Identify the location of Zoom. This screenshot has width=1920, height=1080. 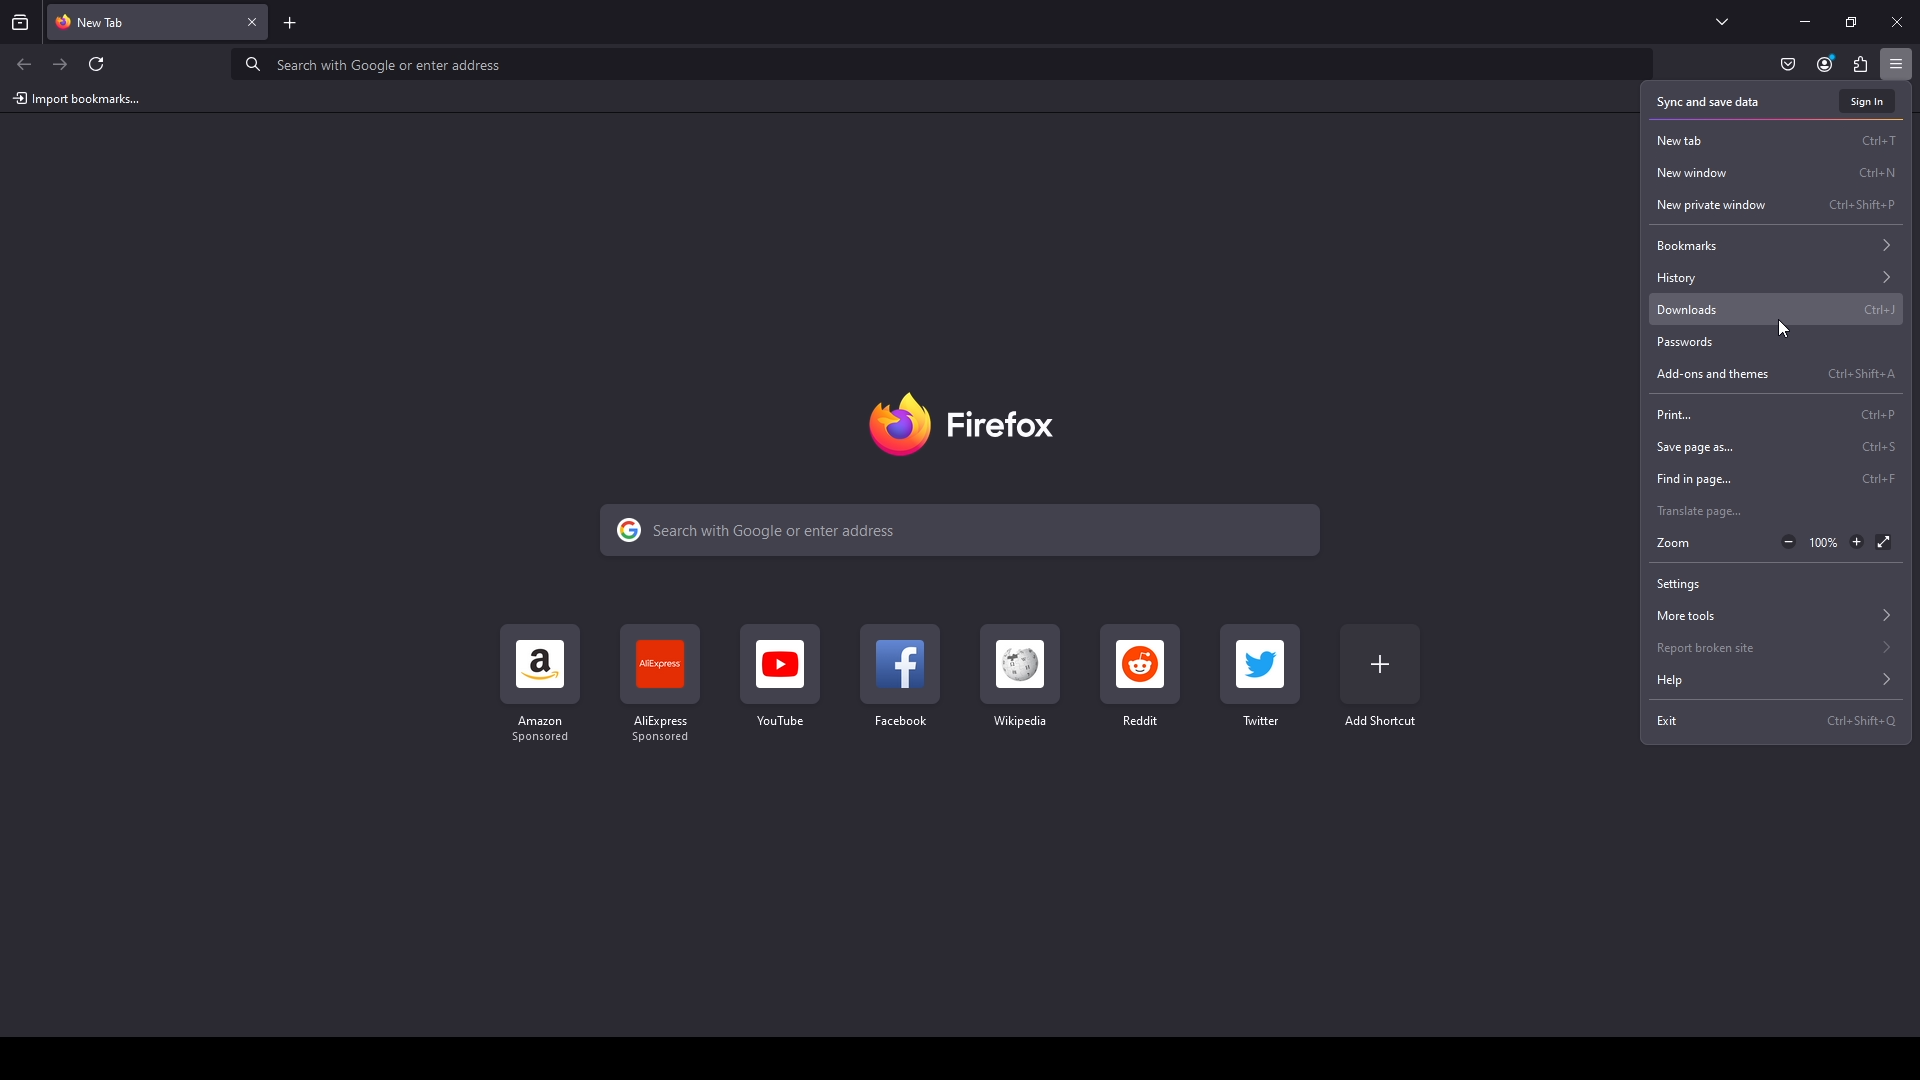
(1706, 545).